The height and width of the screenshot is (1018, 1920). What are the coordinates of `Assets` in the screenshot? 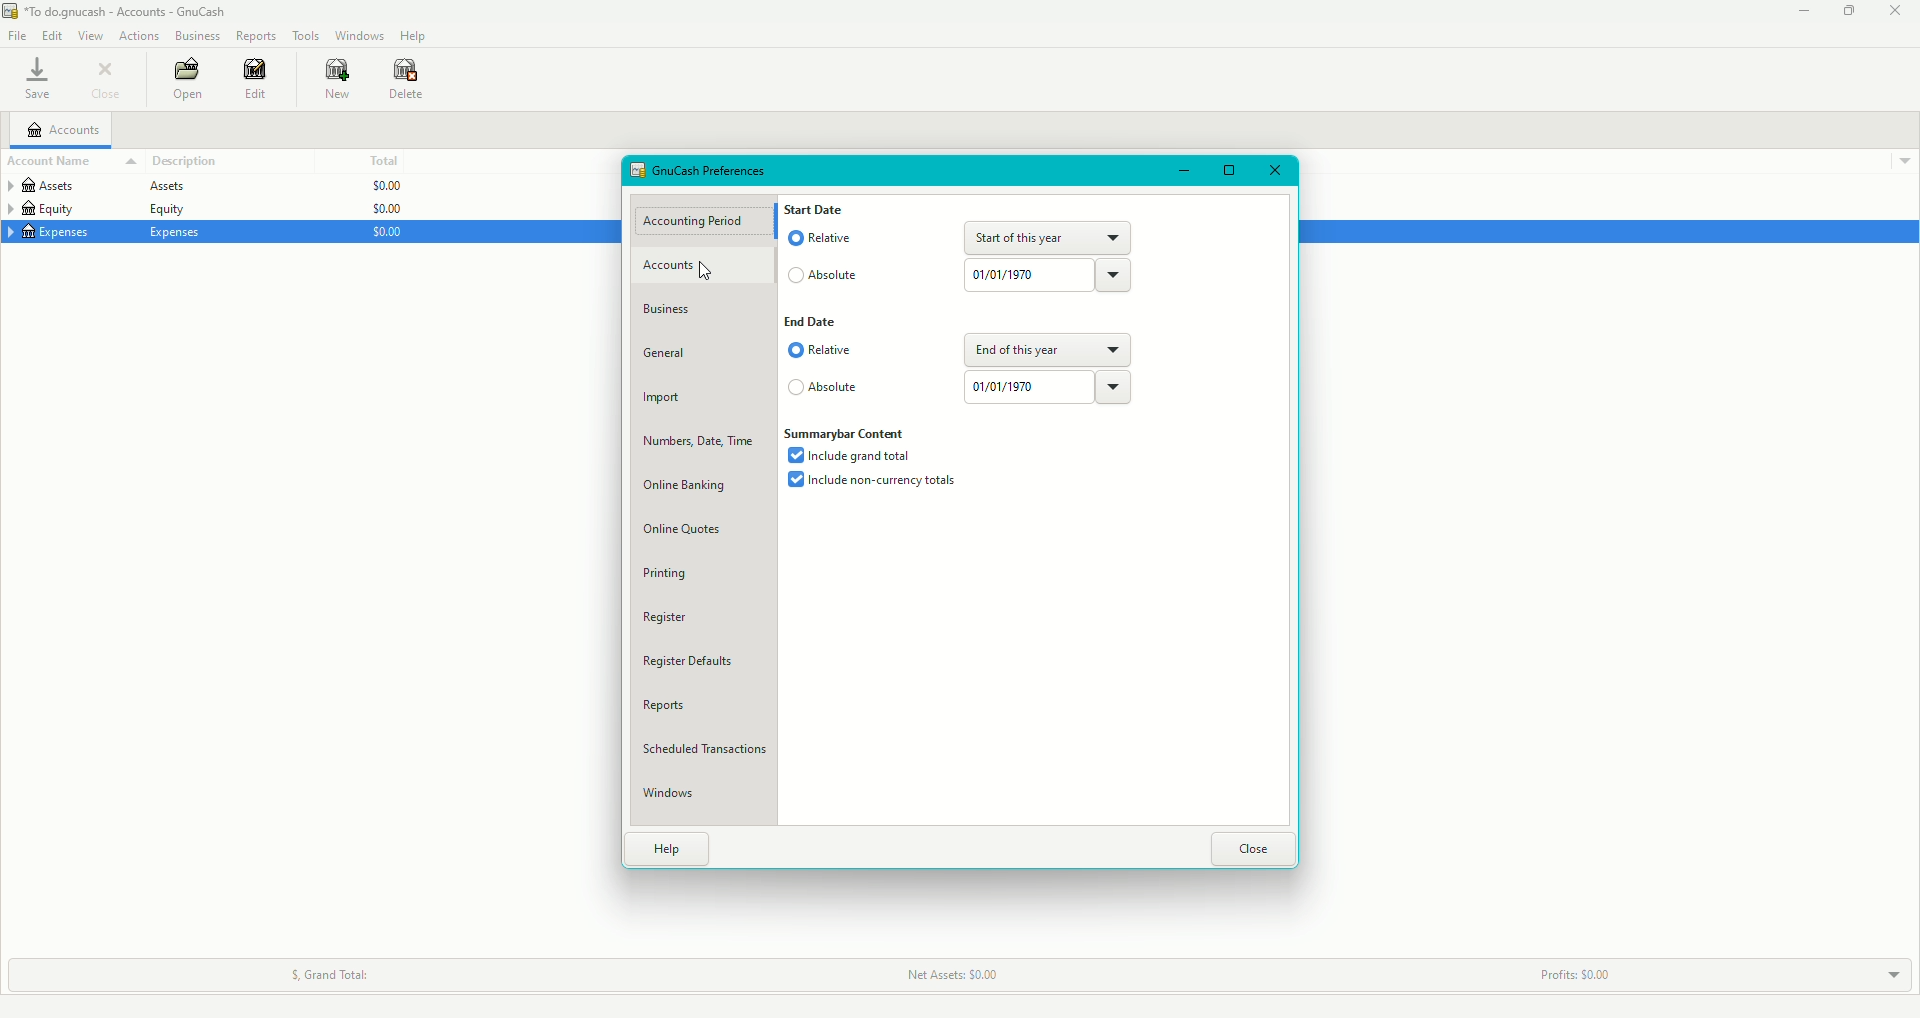 It's located at (94, 189).